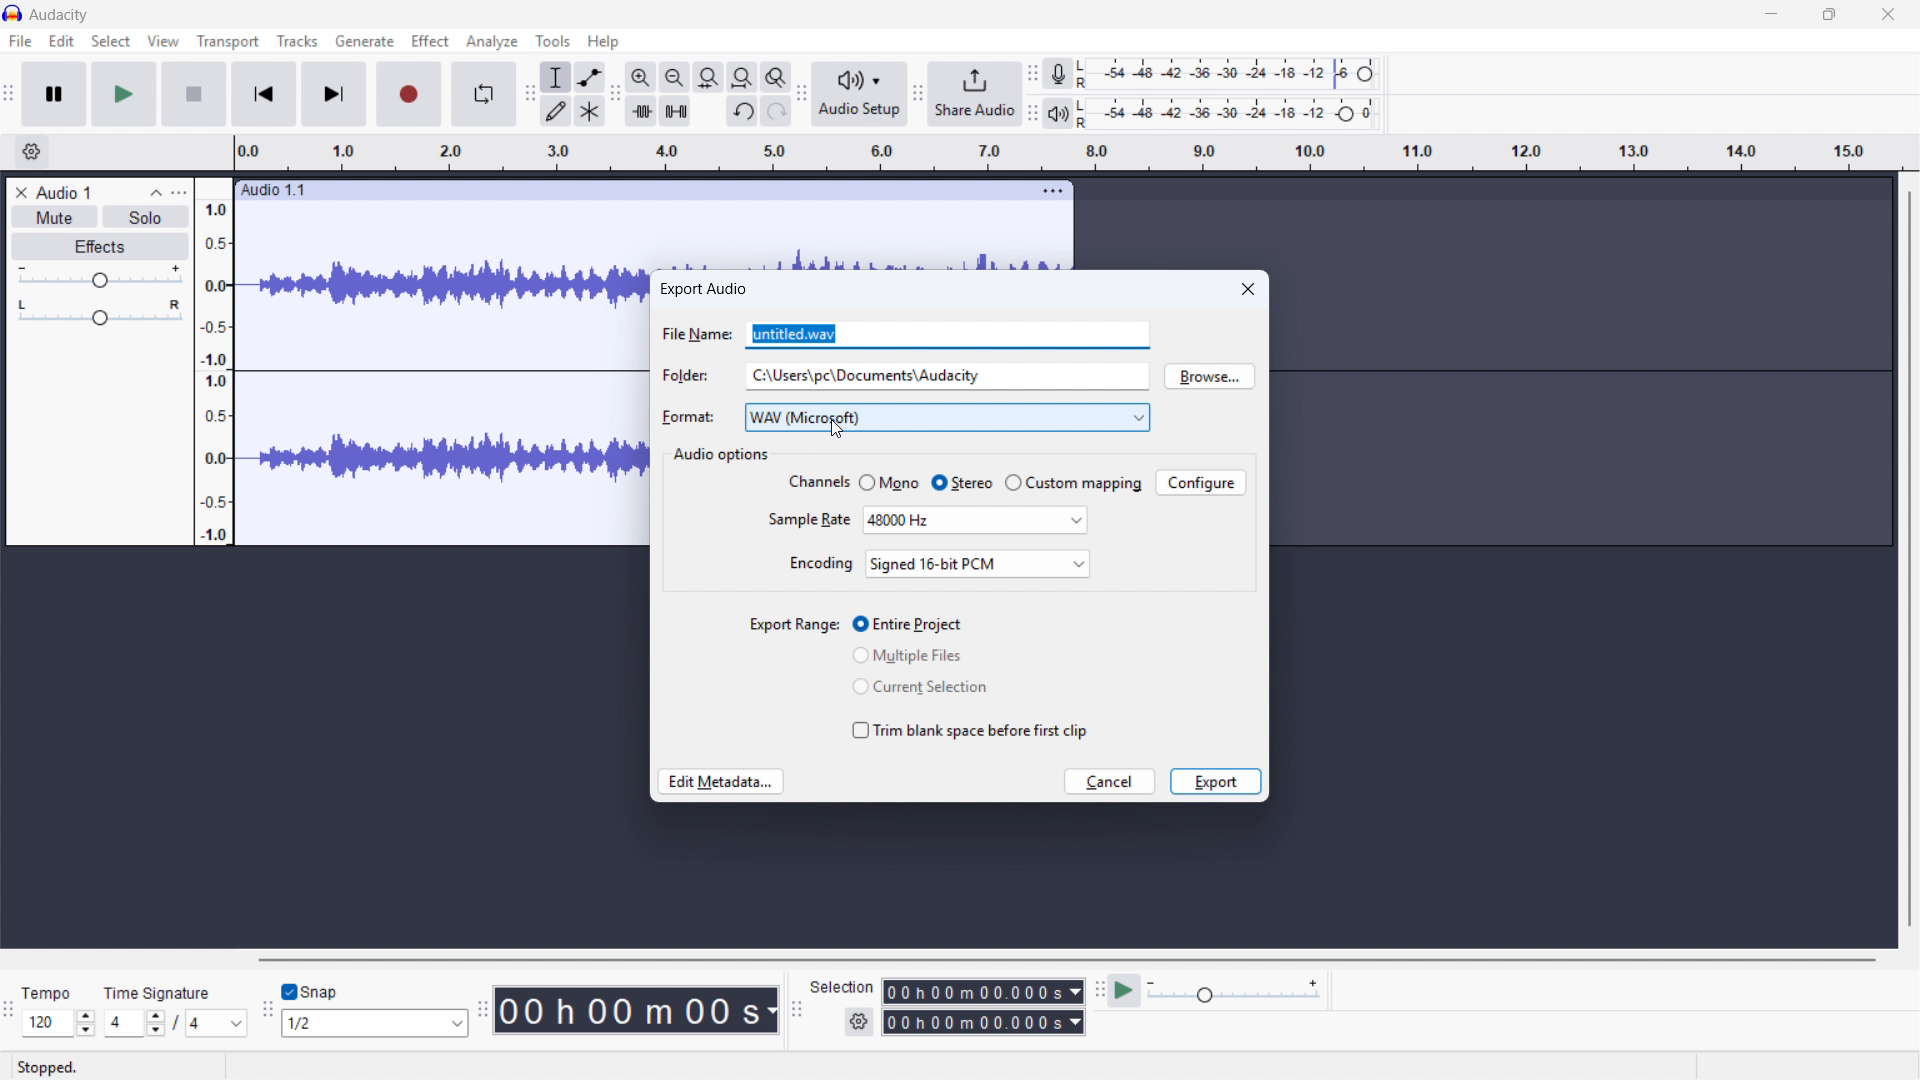 The height and width of the screenshot is (1080, 1920). I want to click on Export audio , so click(703, 289).